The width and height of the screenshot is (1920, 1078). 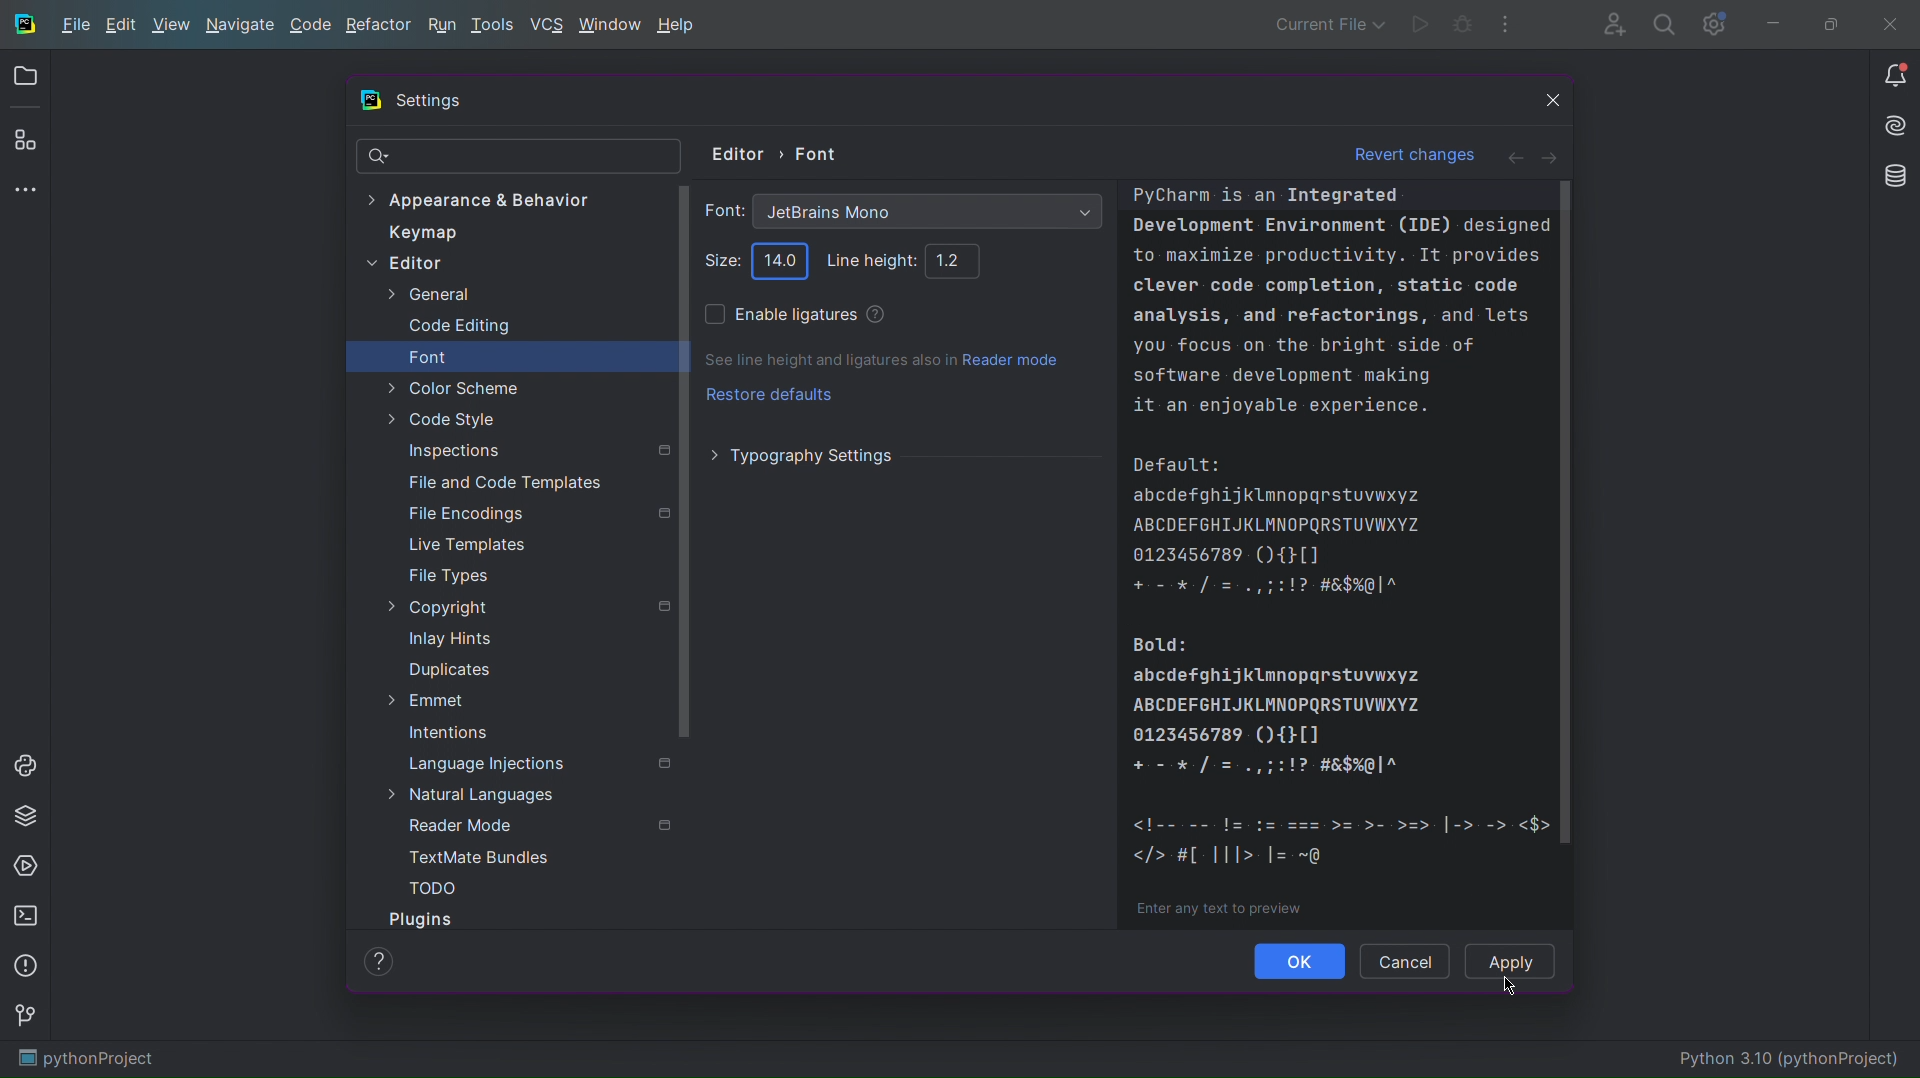 I want to click on Run, so click(x=440, y=27).